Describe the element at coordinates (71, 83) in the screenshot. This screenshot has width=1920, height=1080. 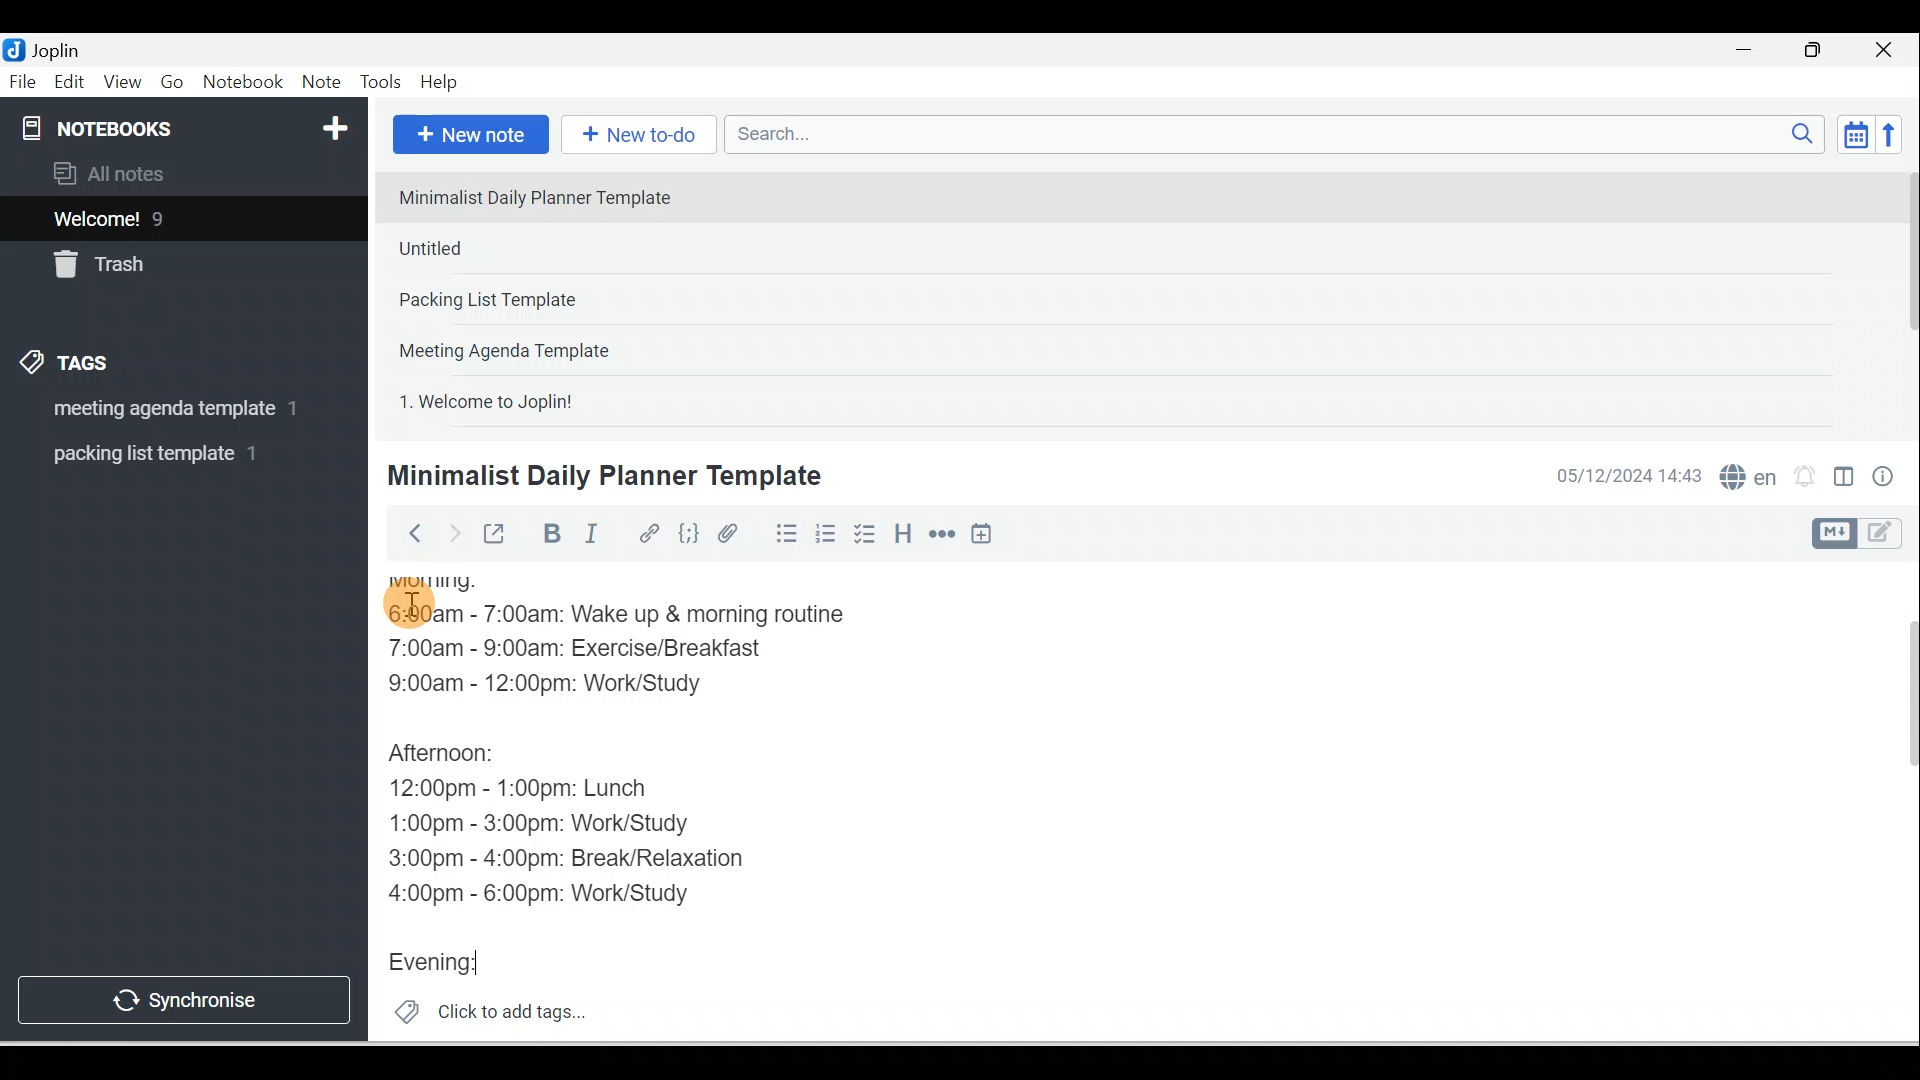
I see `Edit` at that location.